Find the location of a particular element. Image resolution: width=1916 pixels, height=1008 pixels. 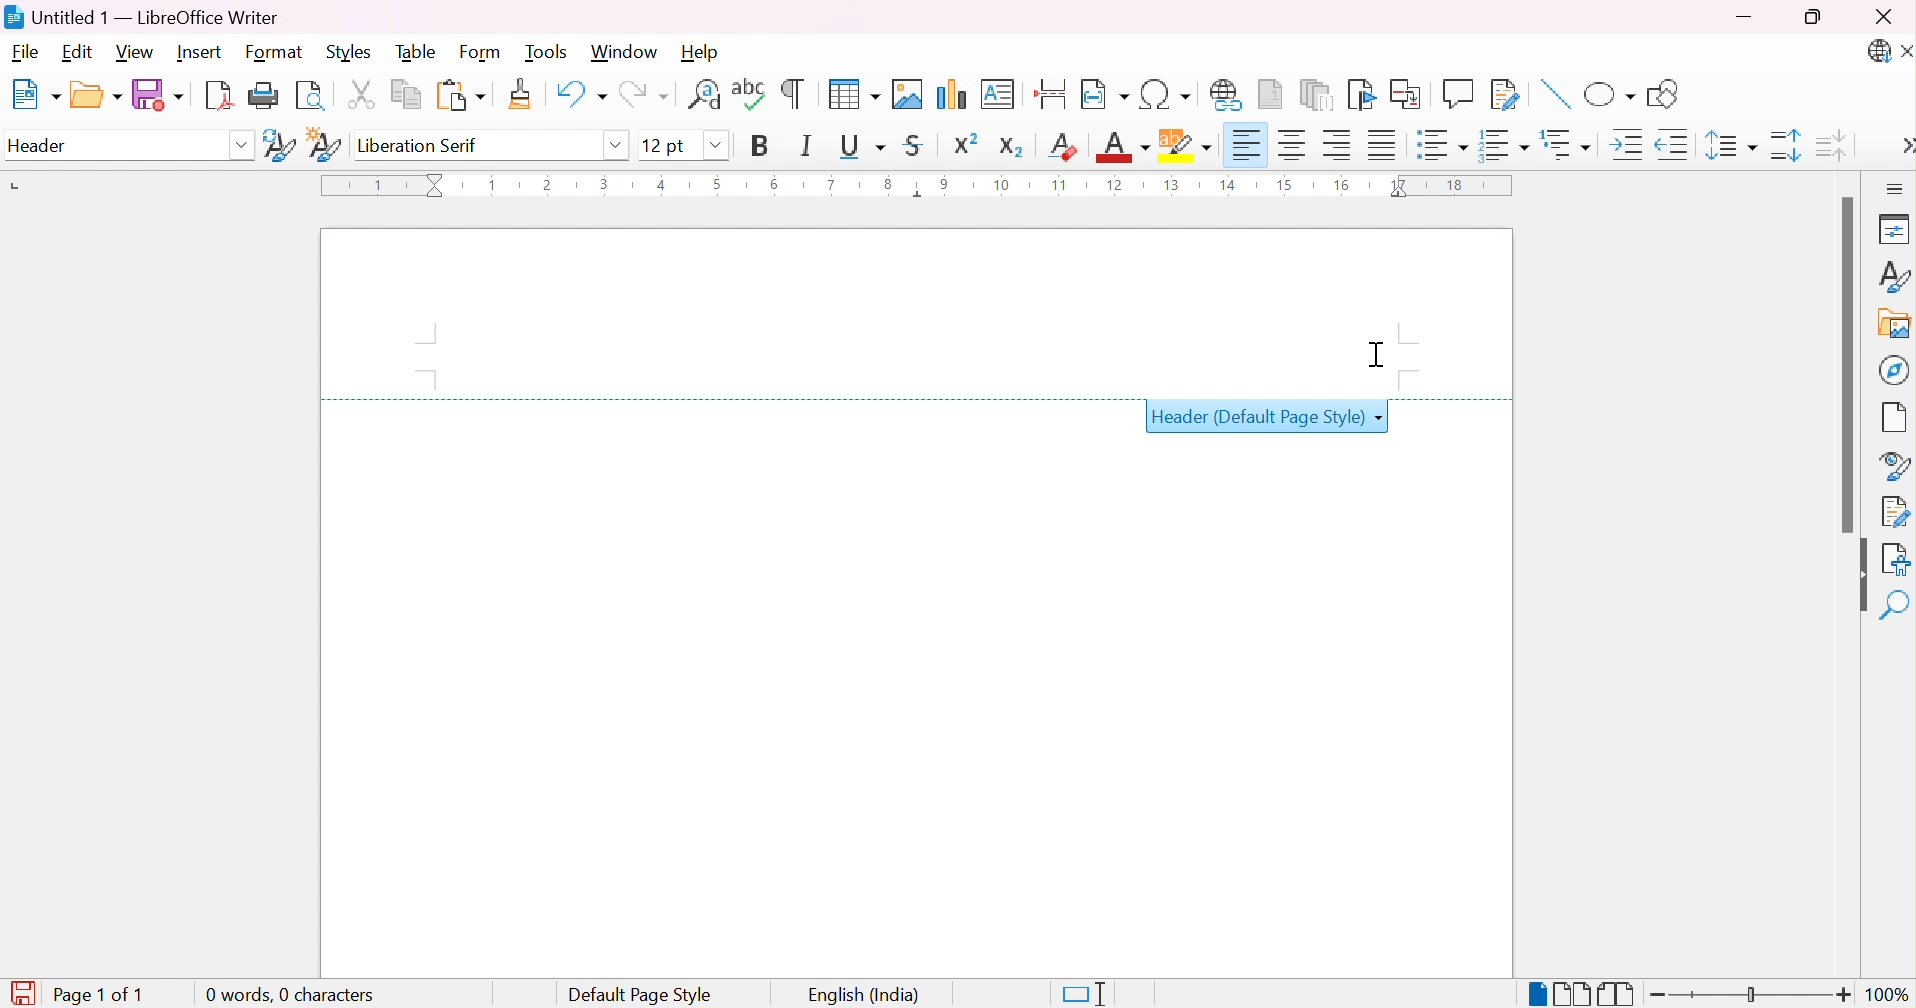

Single-page view is located at coordinates (1538, 995).